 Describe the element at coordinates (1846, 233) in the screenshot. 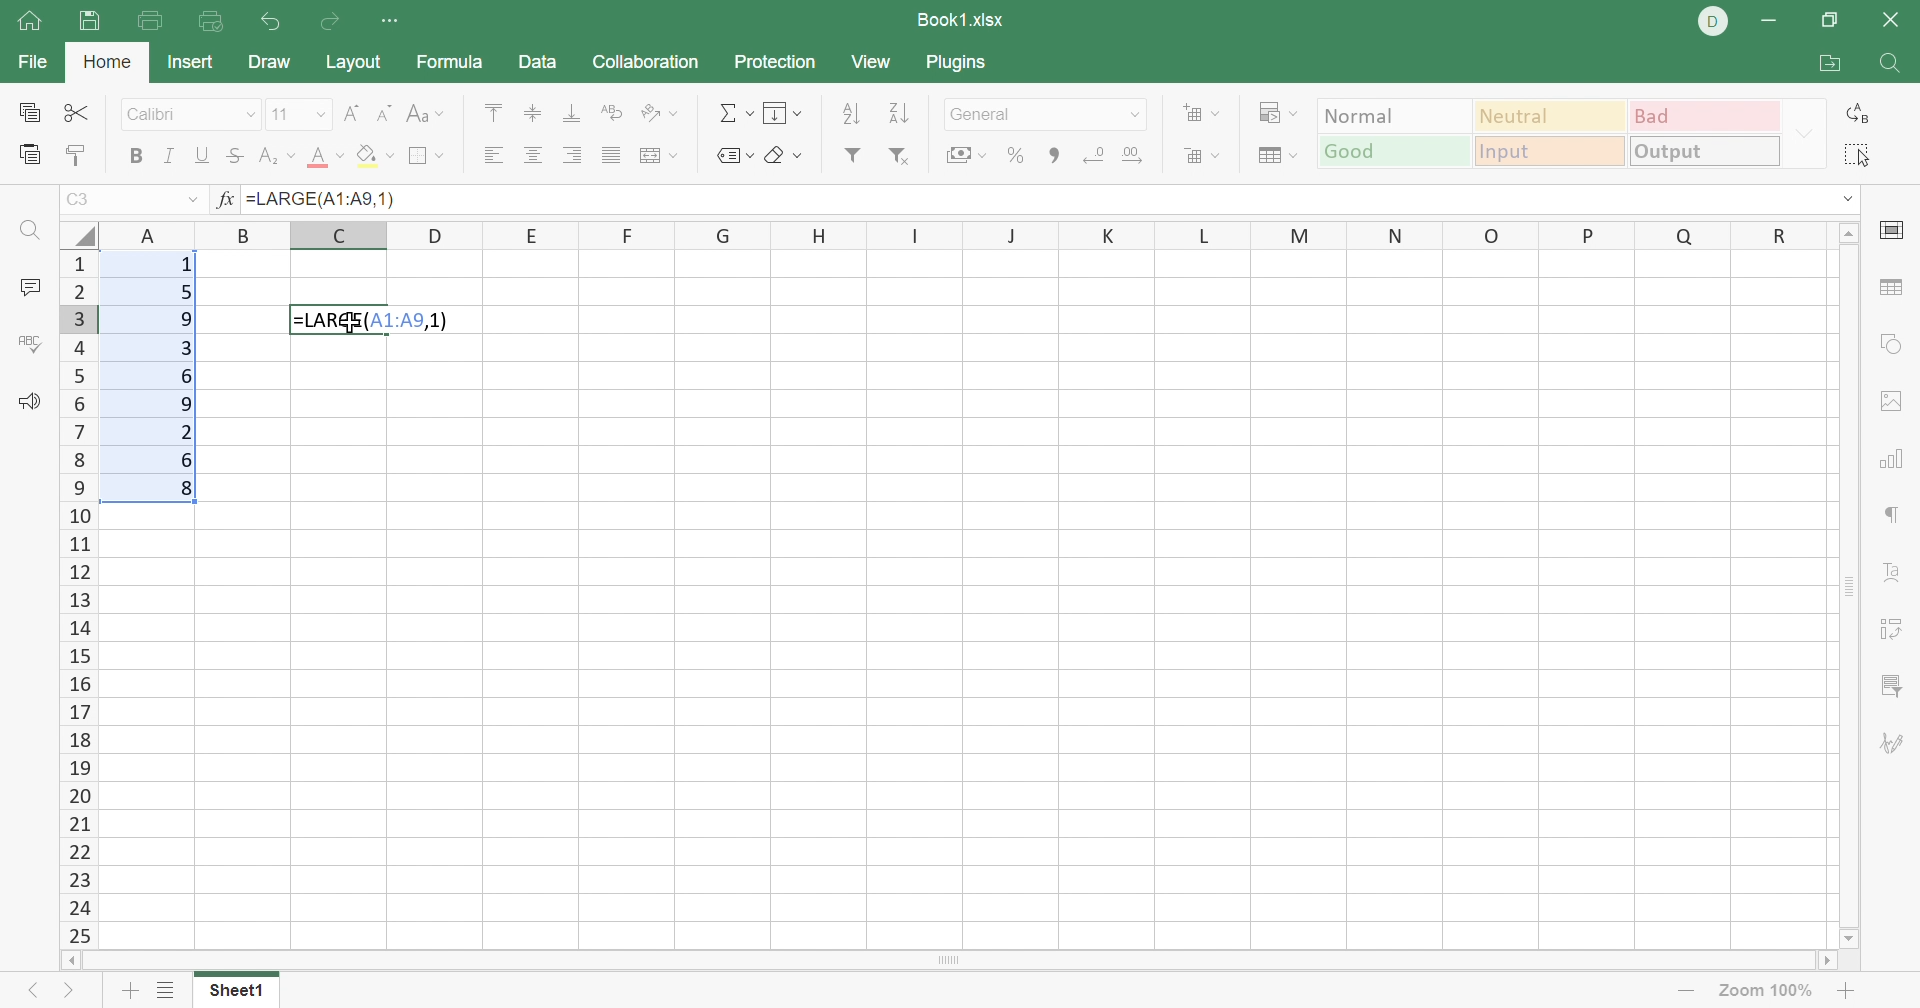

I see `Scroll Up` at that location.